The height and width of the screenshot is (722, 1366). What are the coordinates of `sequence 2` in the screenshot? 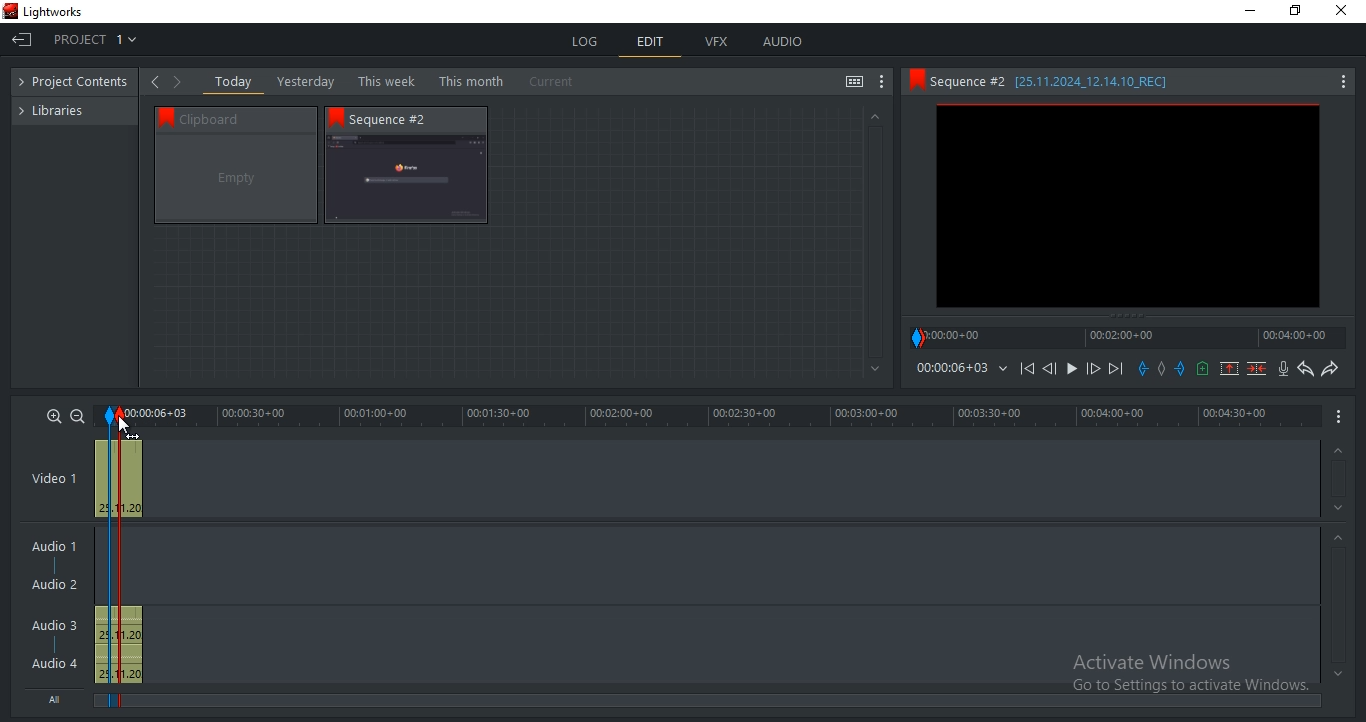 It's located at (1128, 208).